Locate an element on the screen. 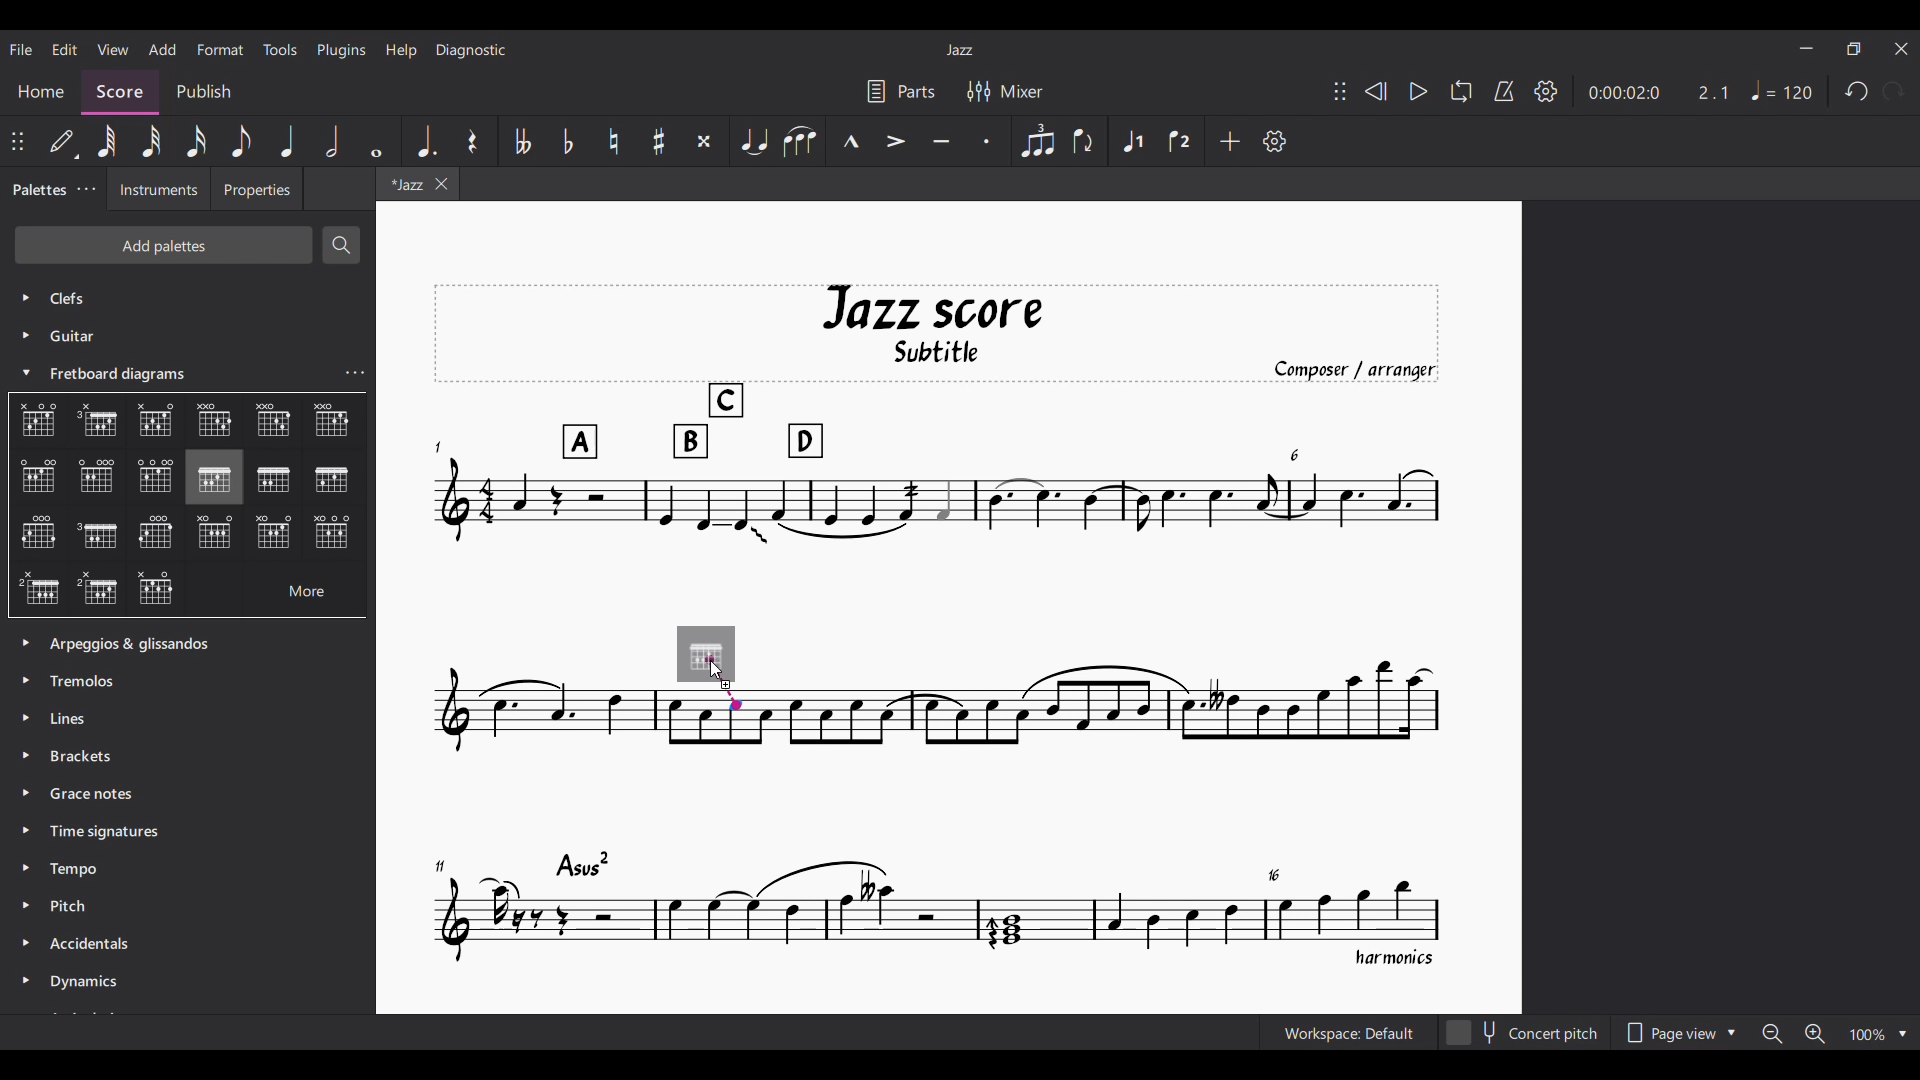 The width and height of the screenshot is (1920, 1080). 8th note is located at coordinates (241, 141).